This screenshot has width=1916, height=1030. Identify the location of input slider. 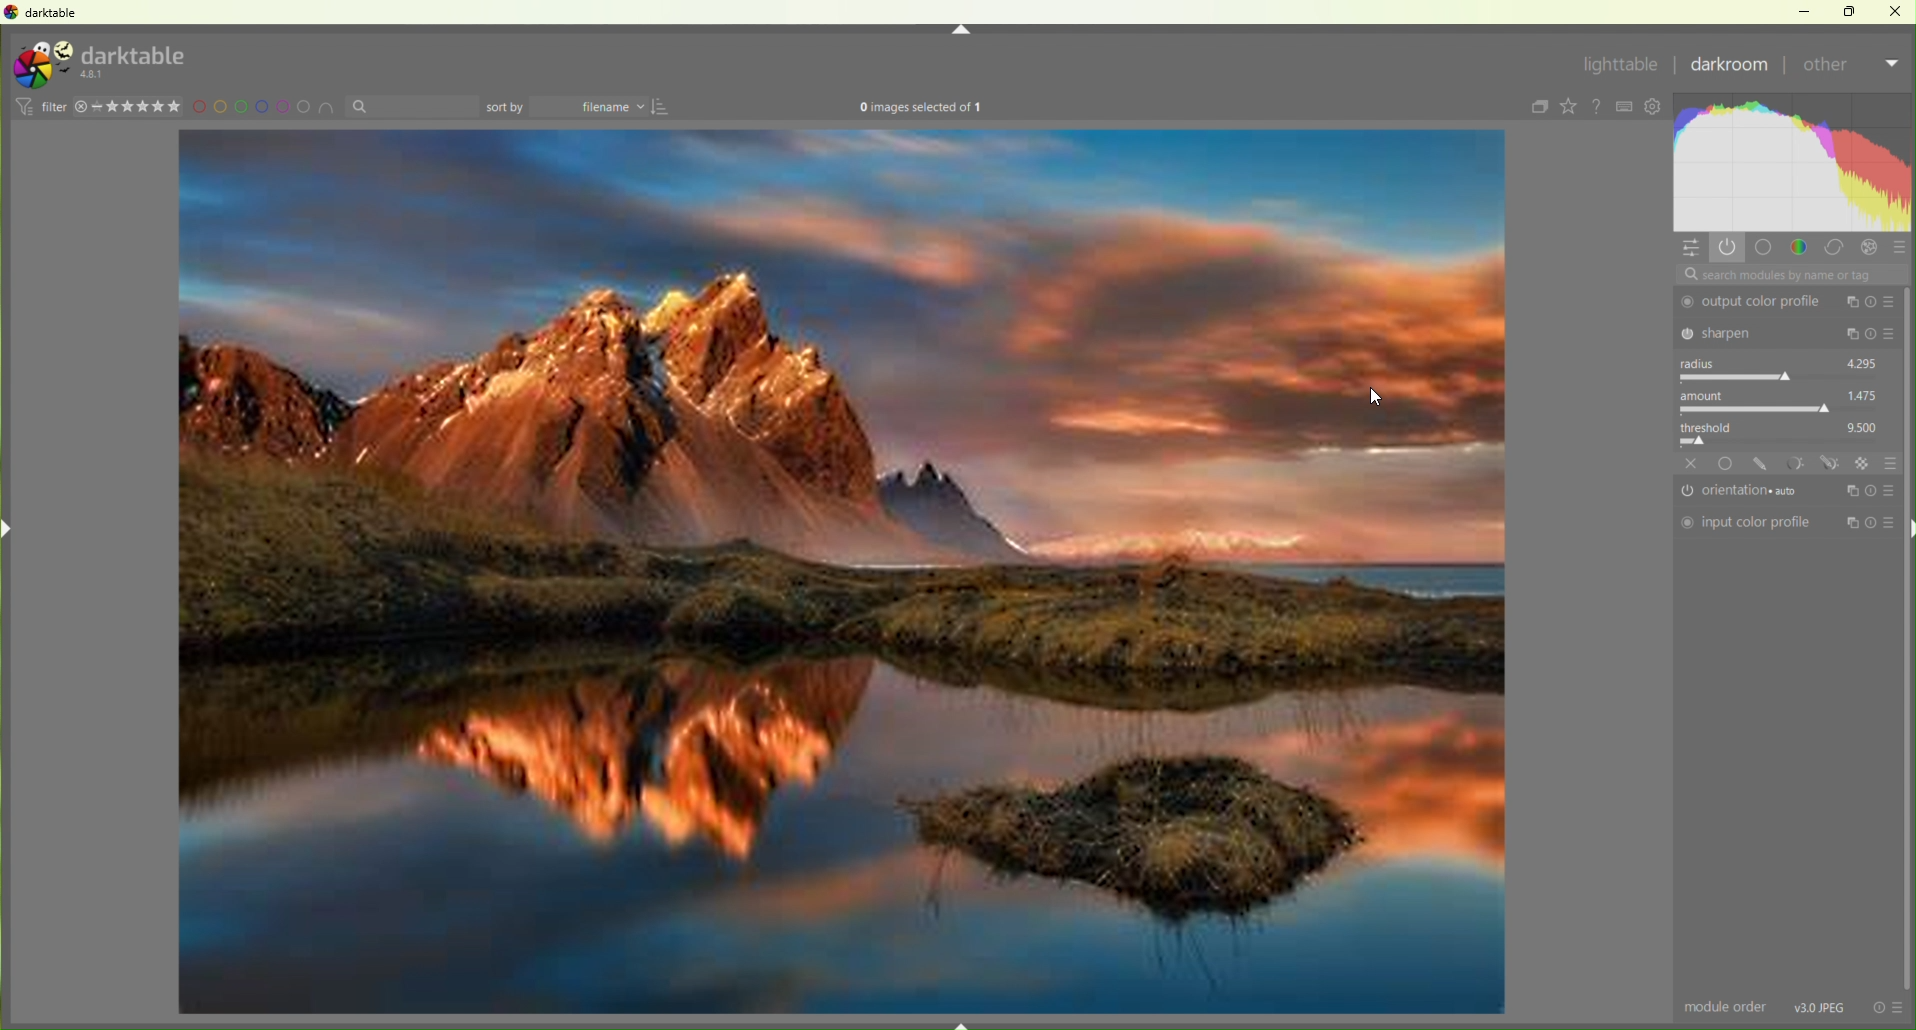
(1782, 409).